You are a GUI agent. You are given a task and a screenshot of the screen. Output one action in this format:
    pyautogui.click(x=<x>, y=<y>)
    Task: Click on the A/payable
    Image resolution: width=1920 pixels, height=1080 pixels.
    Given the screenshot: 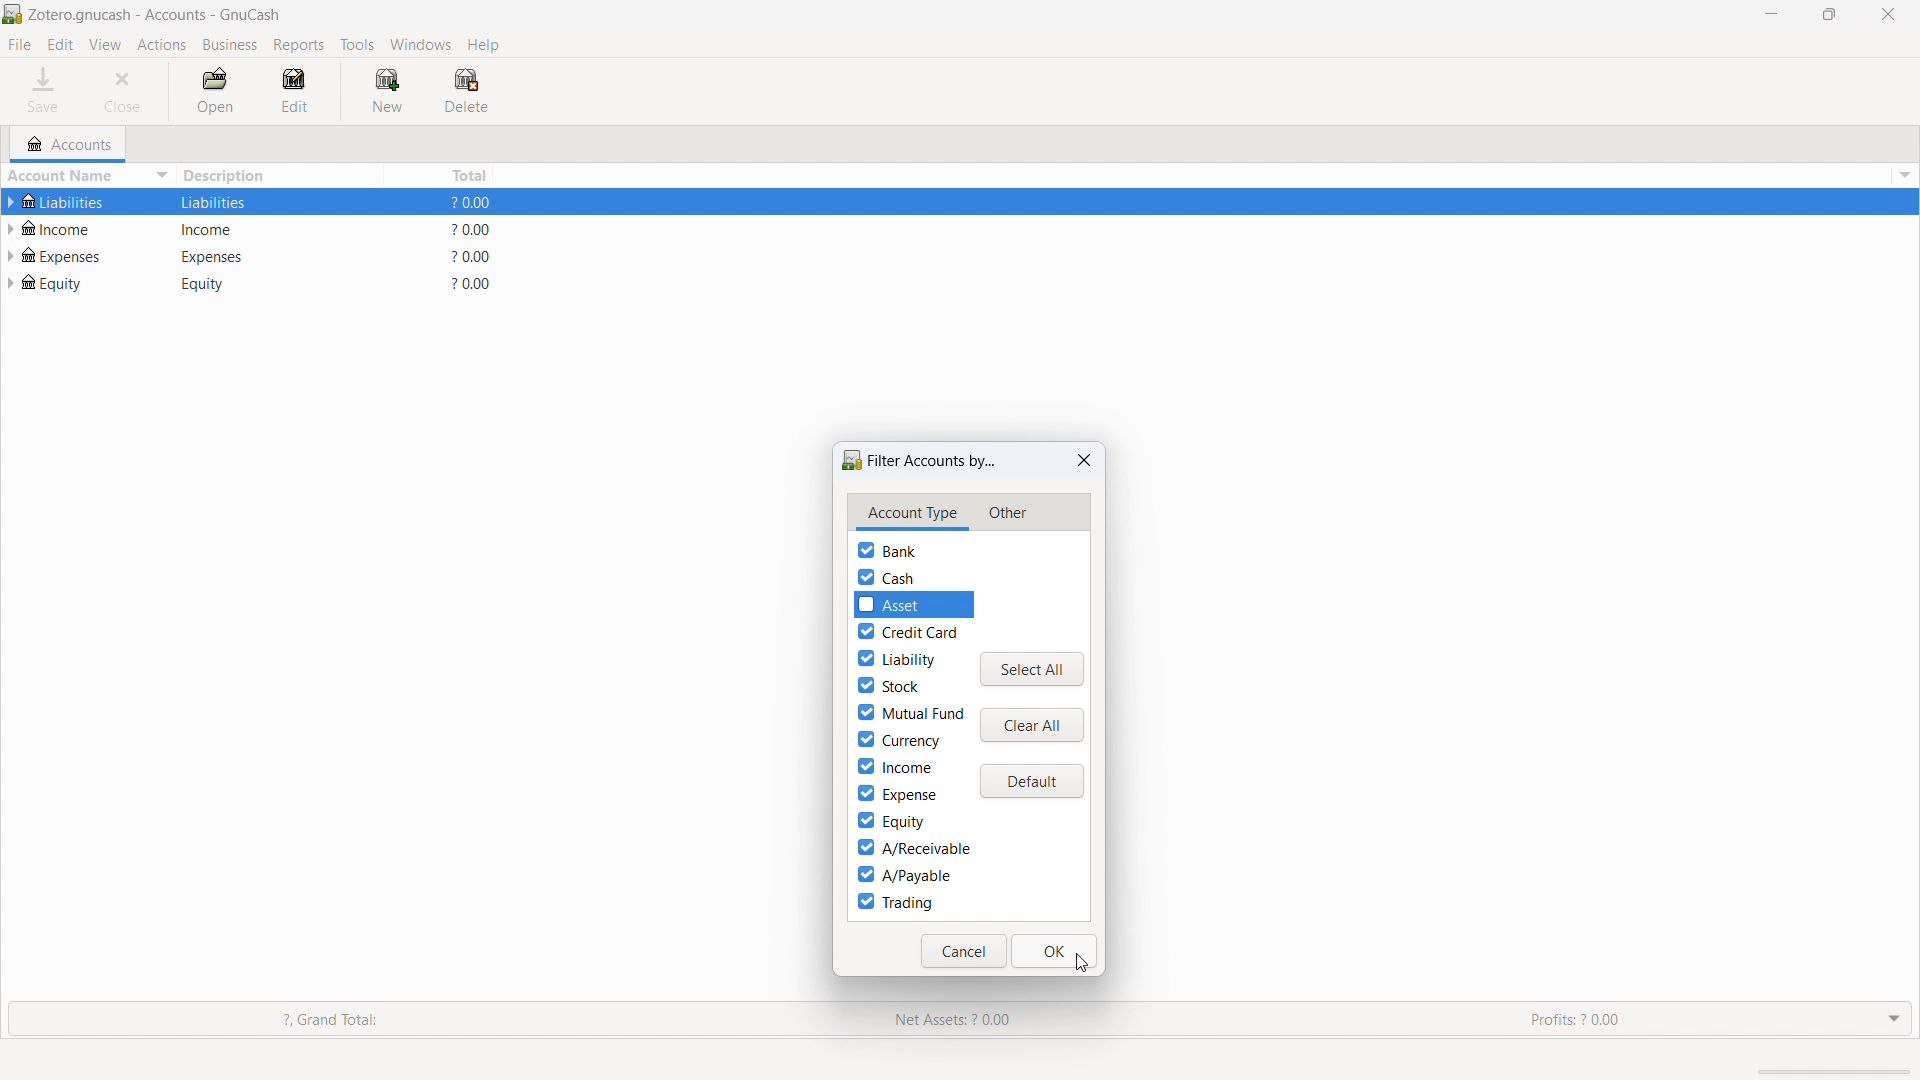 What is the action you would take?
    pyautogui.click(x=905, y=874)
    